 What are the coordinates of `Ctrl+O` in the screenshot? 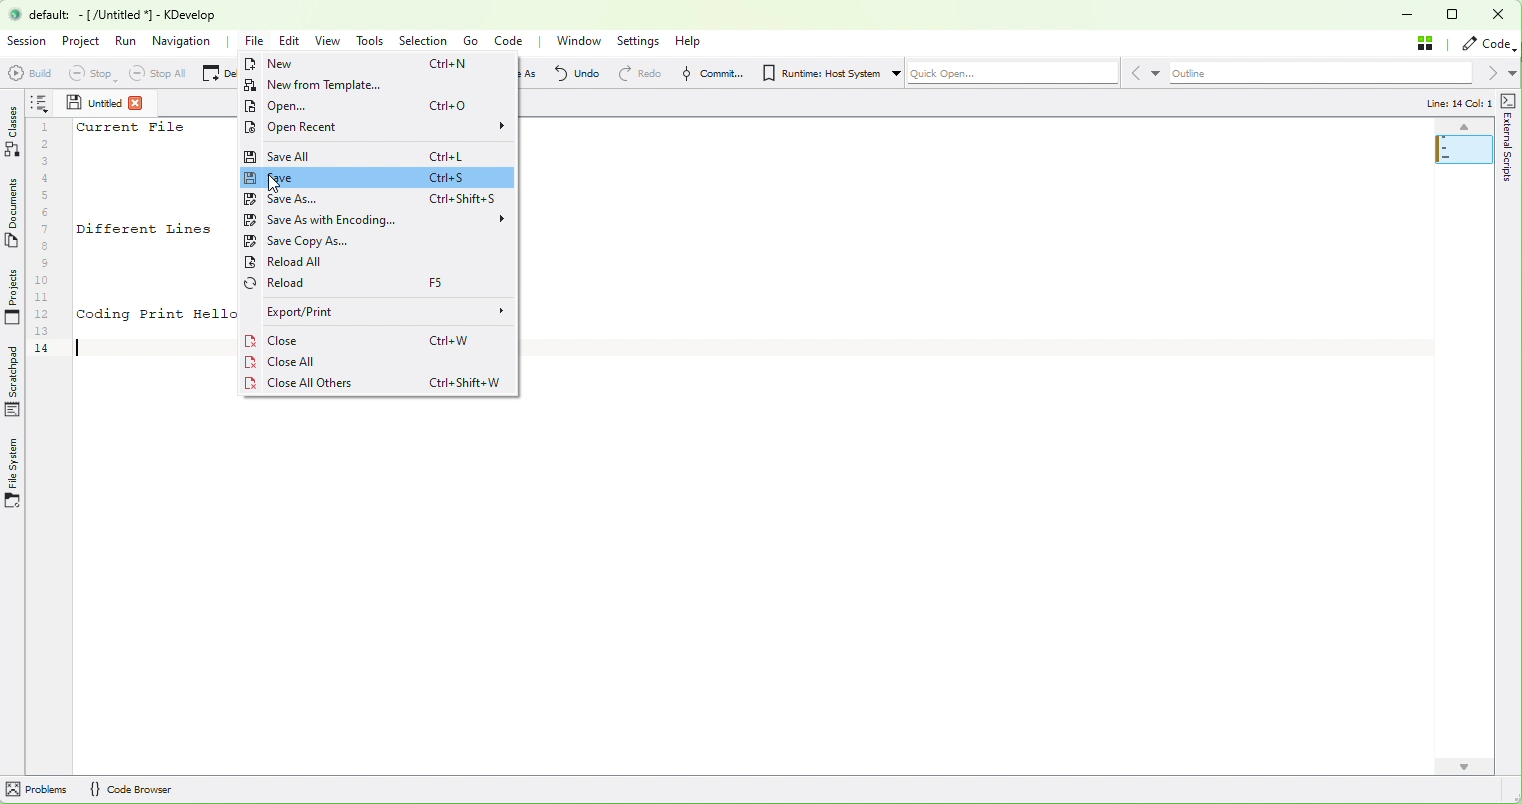 It's located at (452, 105).